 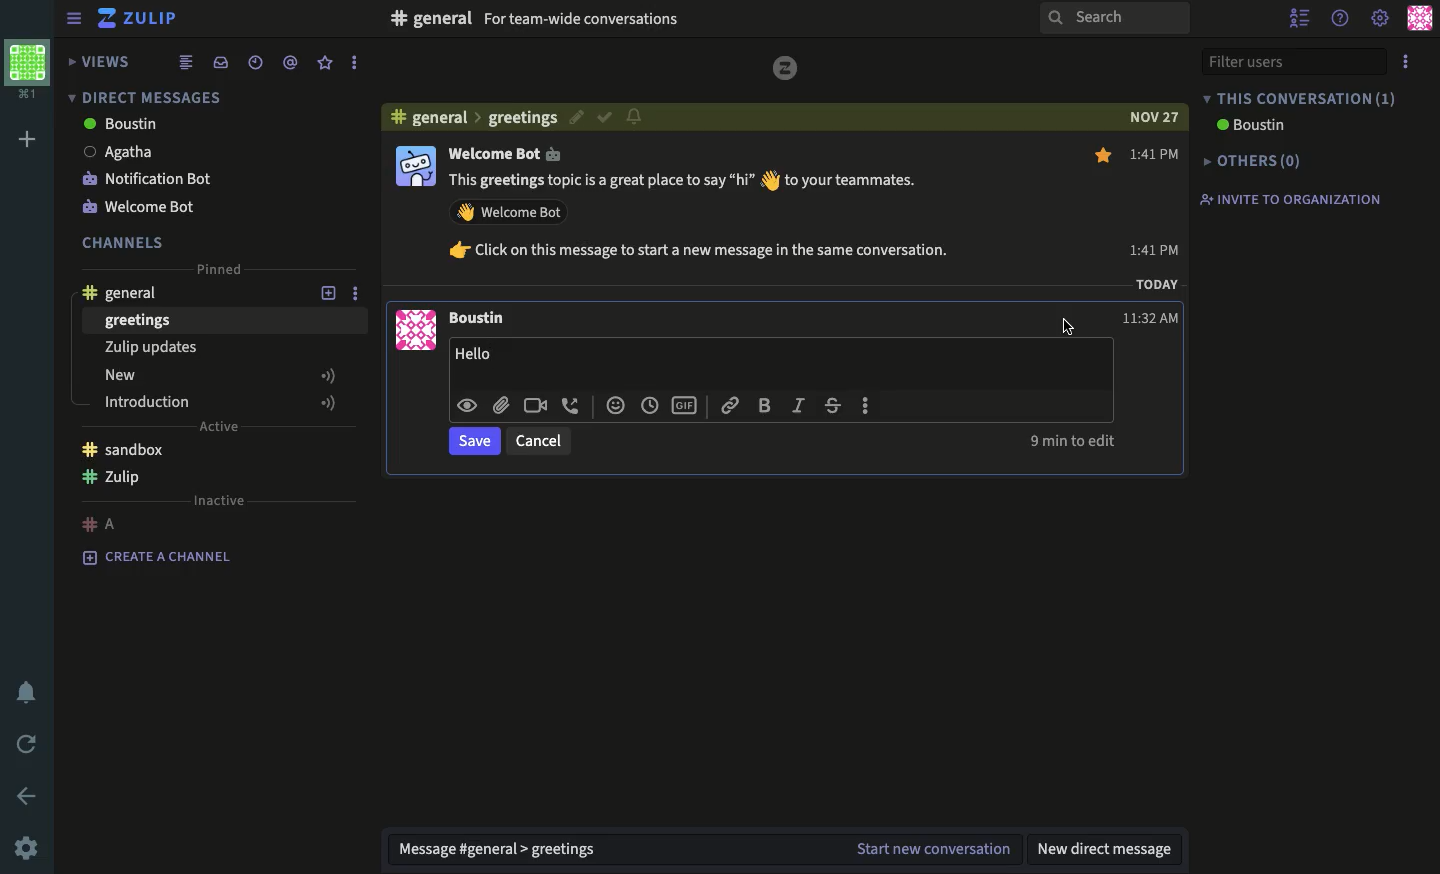 I want to click on cursor, so click(x=1063, y=330).